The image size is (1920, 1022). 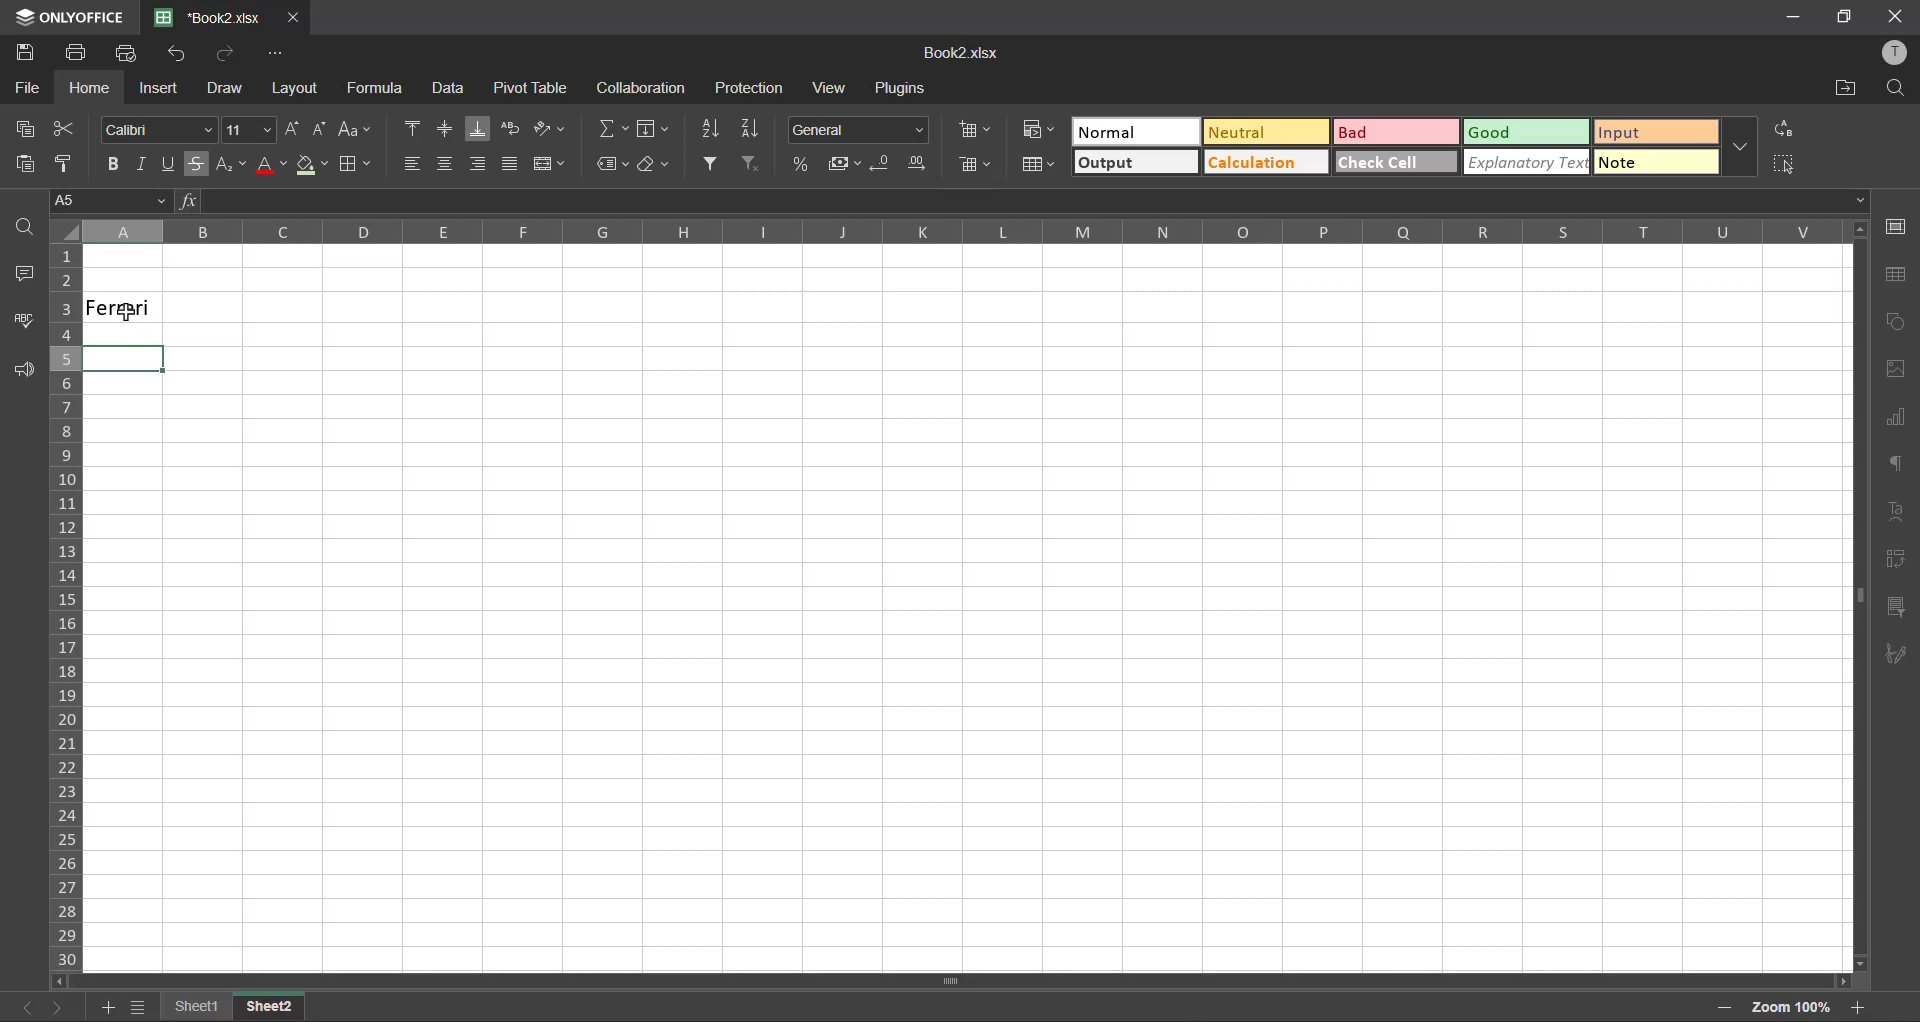 What do you see at coordinates (273, 1007) in the screenshot?
I see `sheet 2` at bounding box center [273, 1007].